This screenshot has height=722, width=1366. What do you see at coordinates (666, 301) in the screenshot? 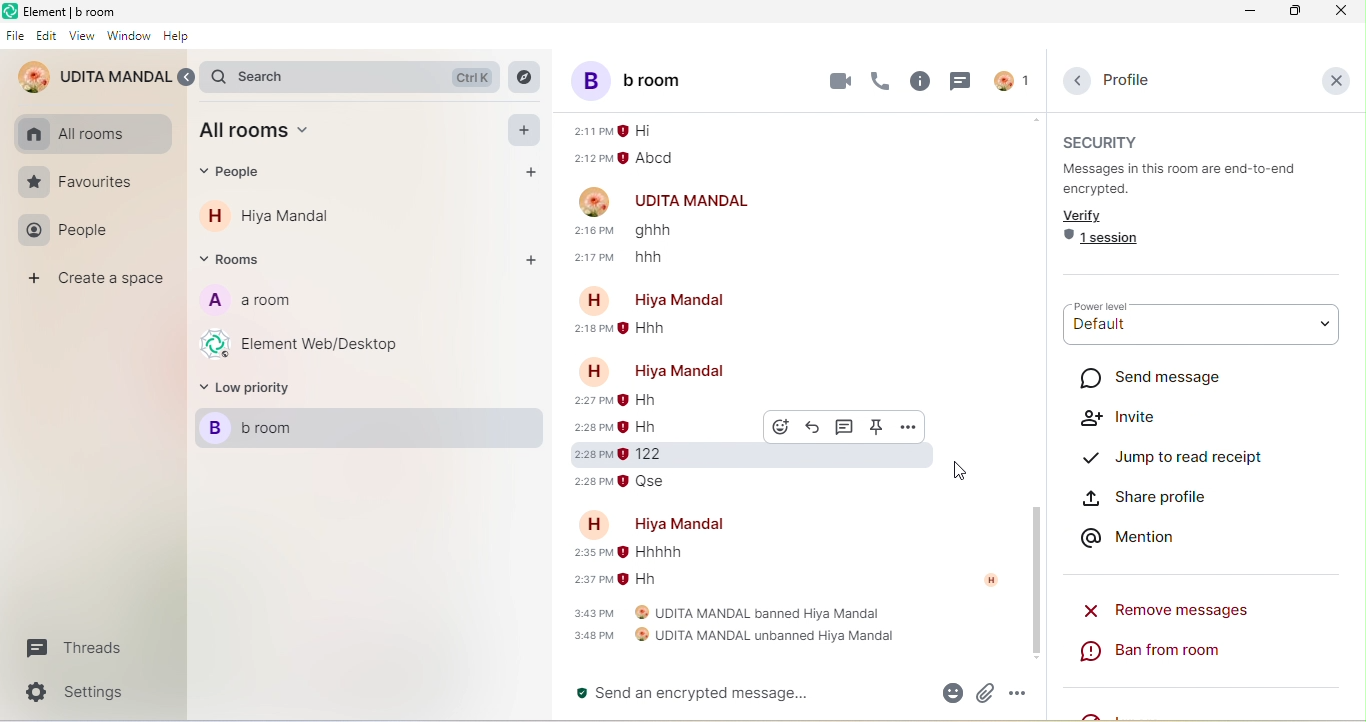
I see `account name-hiya mandal` at bounding box center [666, 301].